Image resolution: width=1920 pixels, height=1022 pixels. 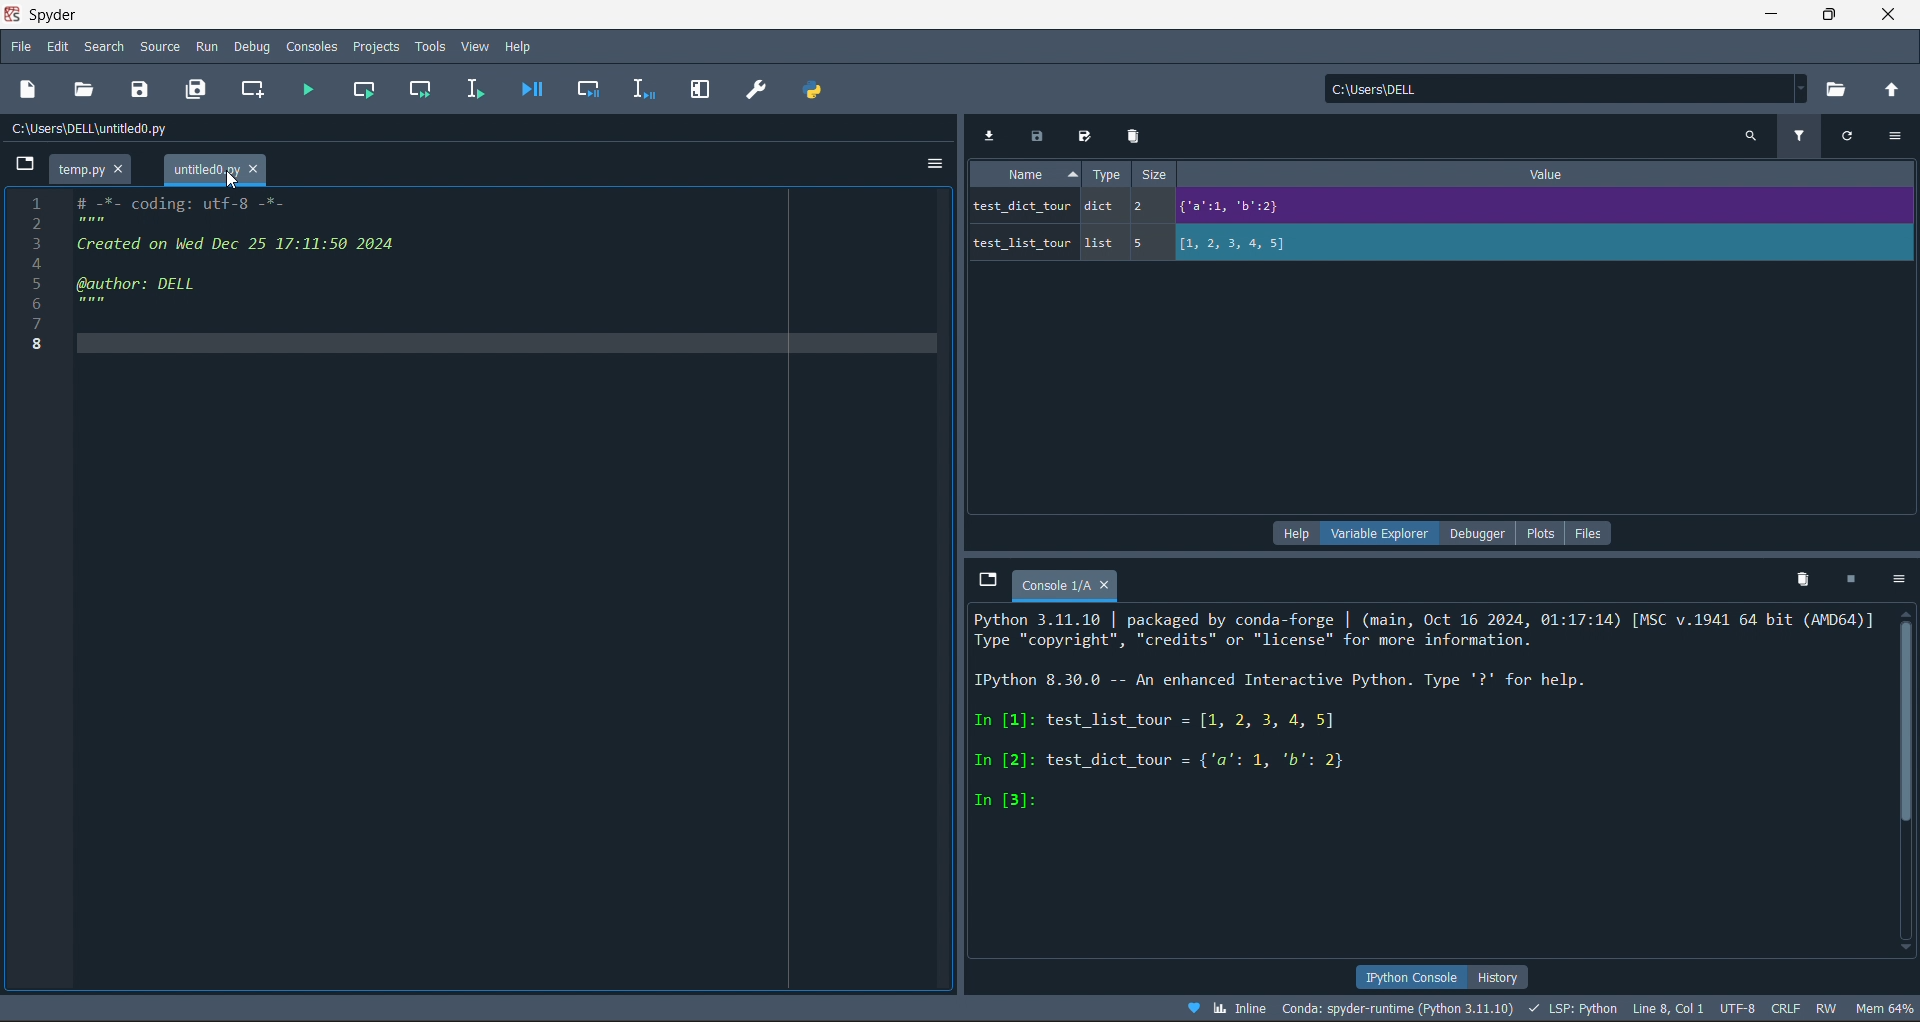 What do you see at coordinates (1384, 93) in the screenshot?
I see `C:\Users\DELL` at bounding box center [1384, 93].